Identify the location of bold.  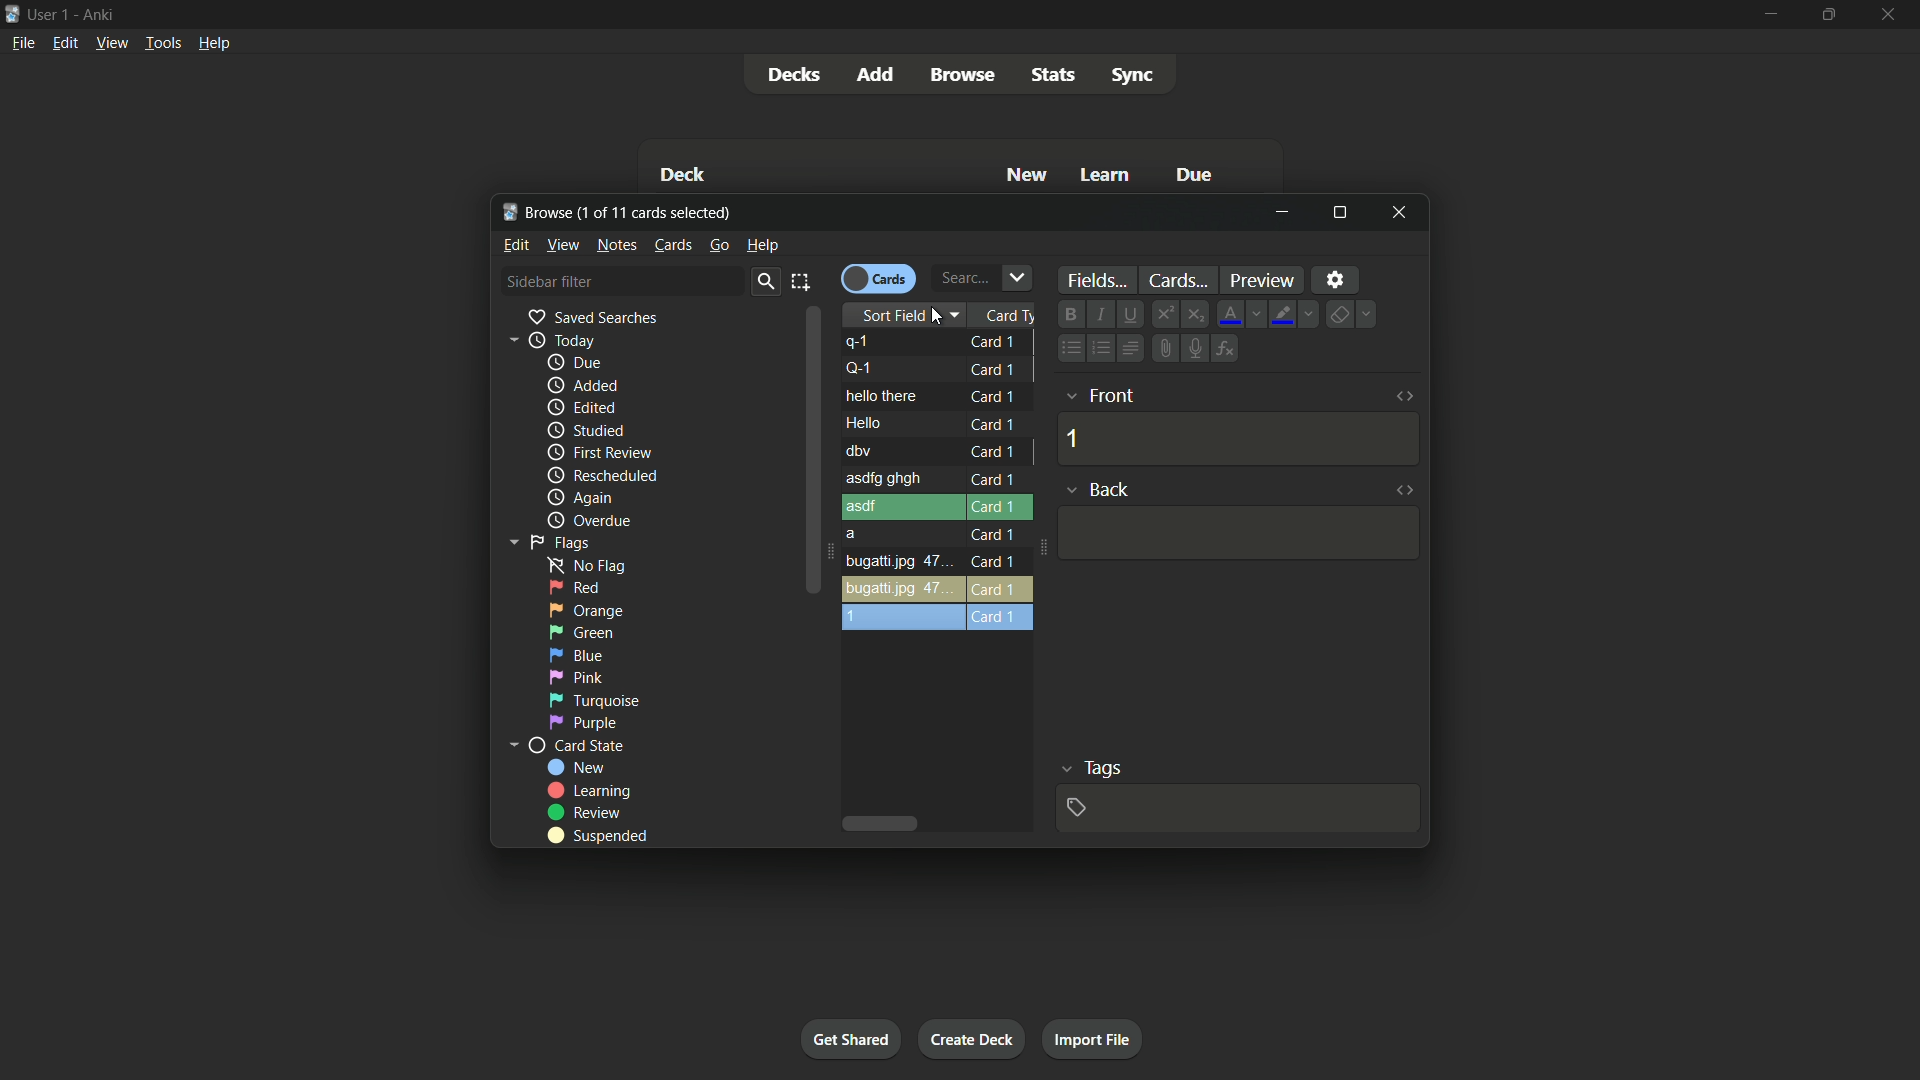
(1070, 313).